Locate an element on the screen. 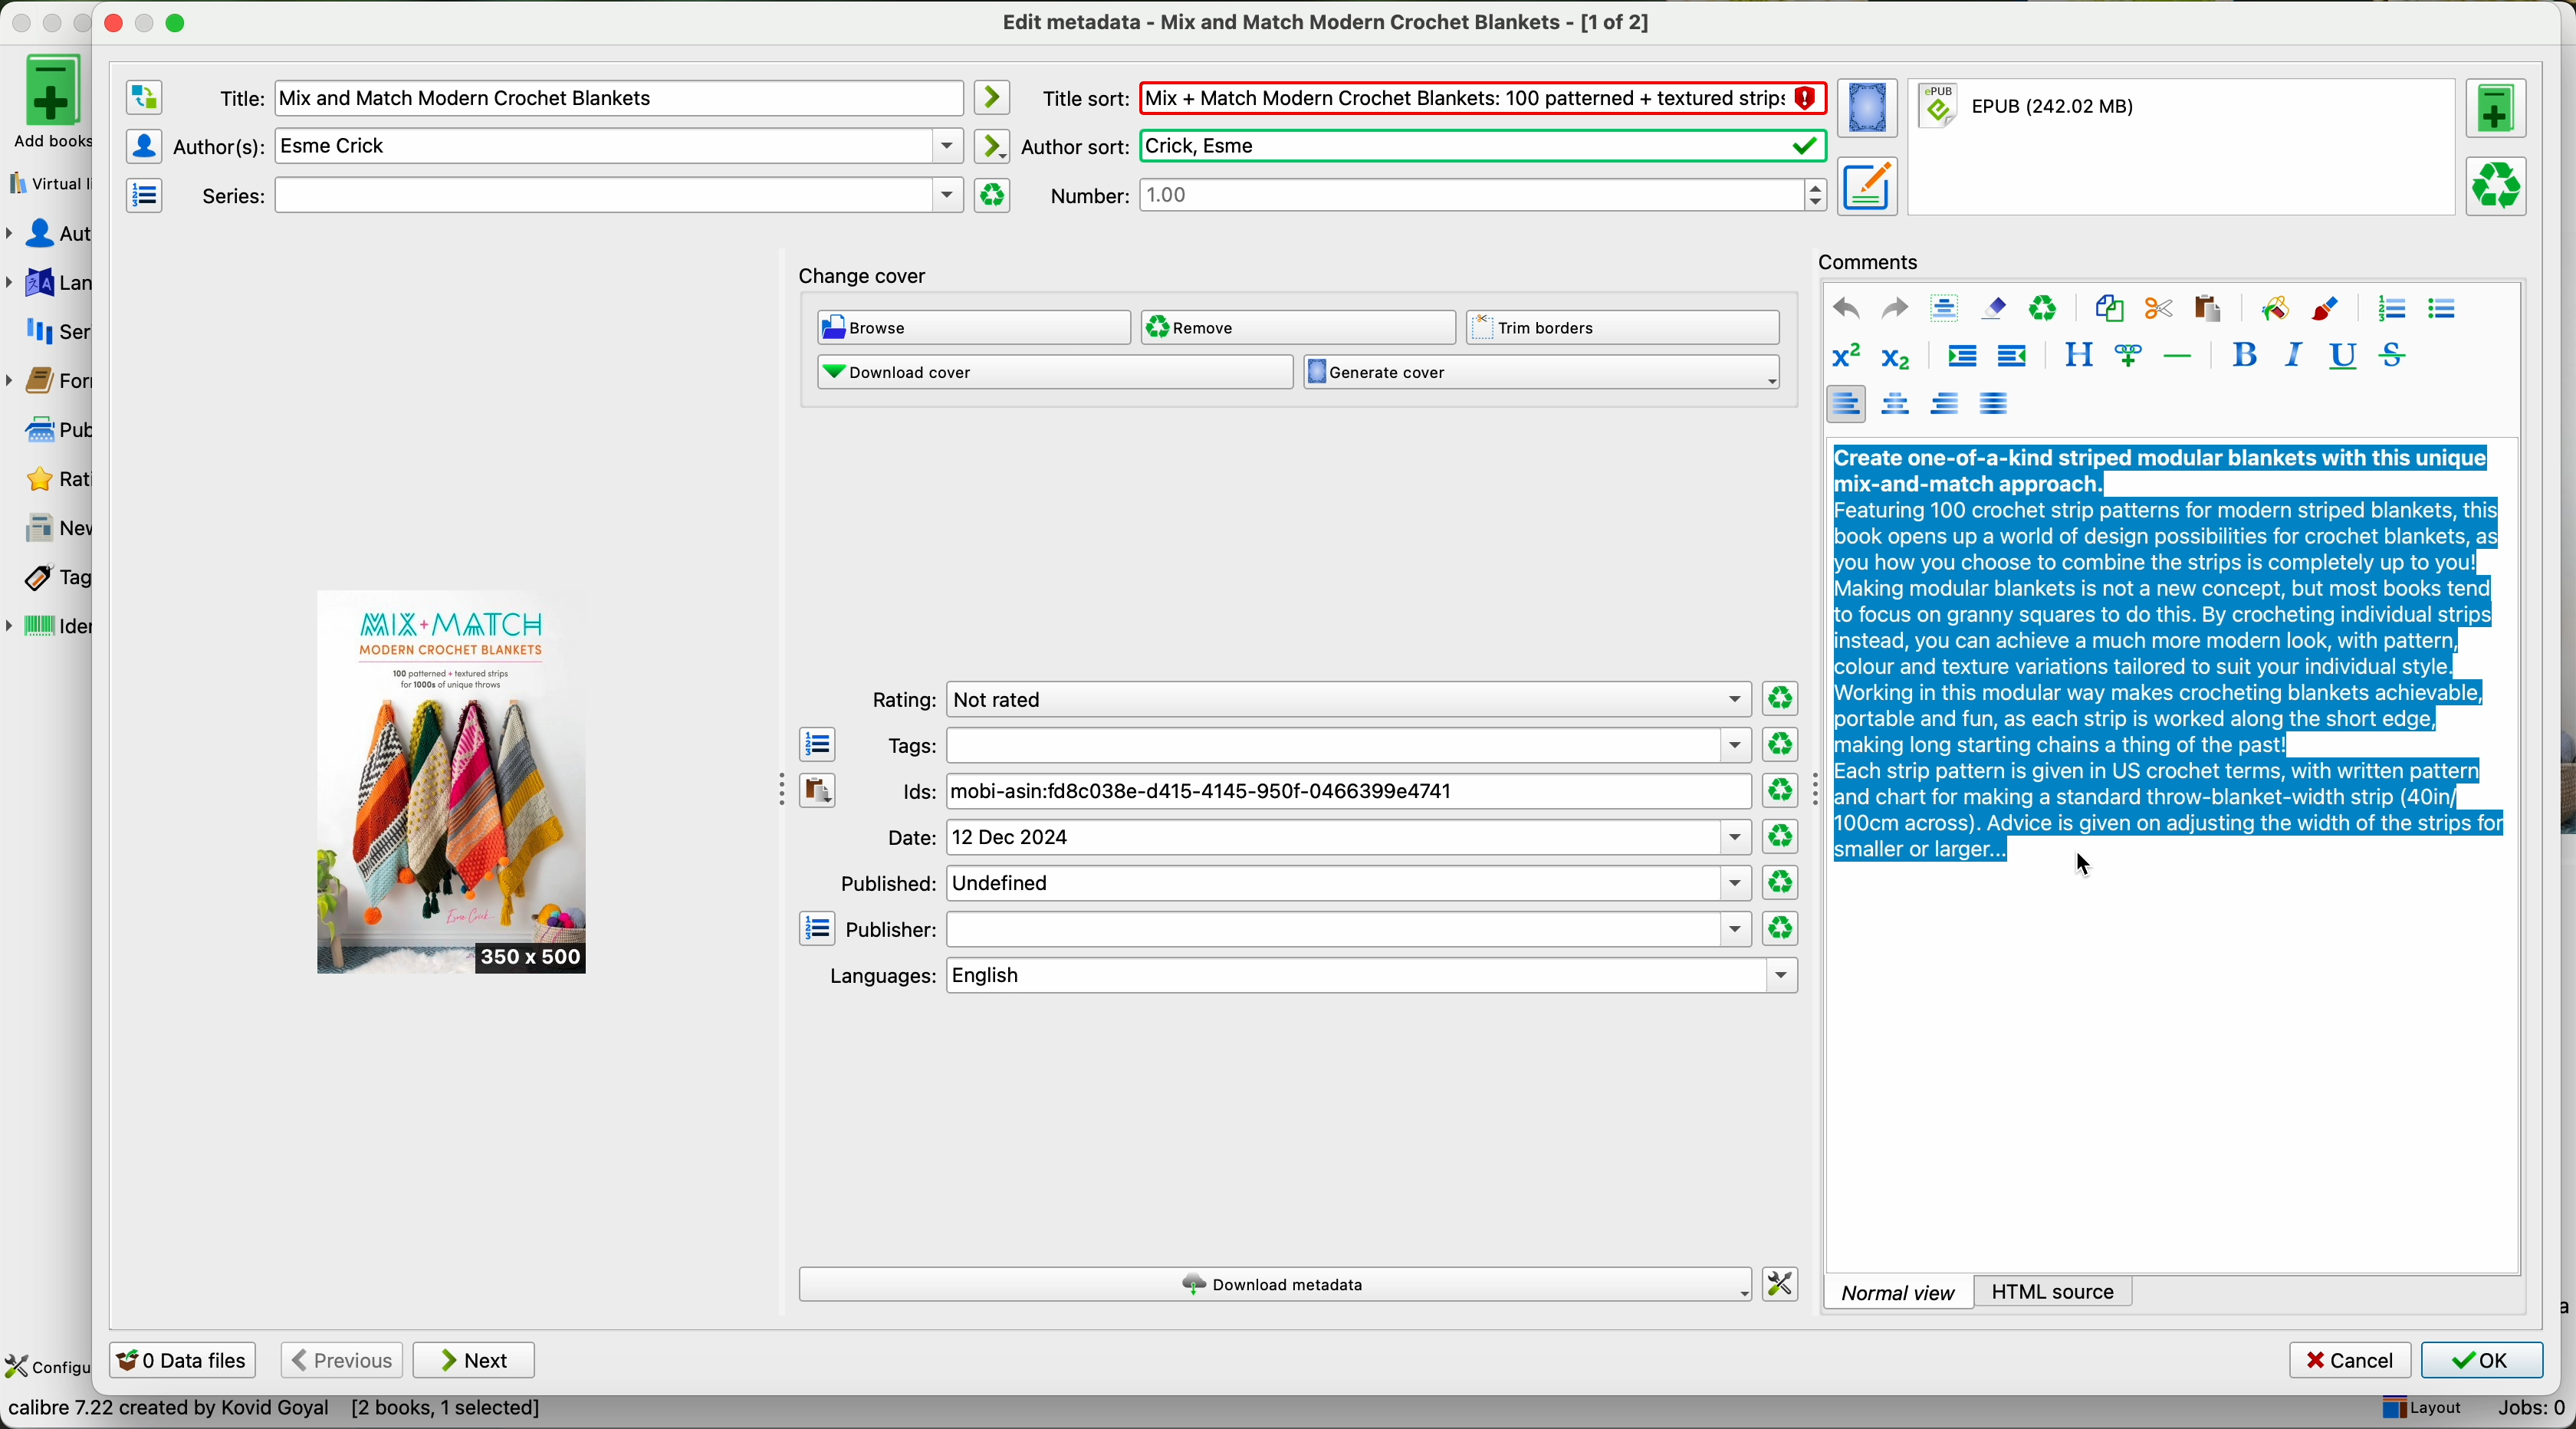 Image resolution: width=2576 pixels, height=1429 pixels. maximize windows is located at coordinates (175, 21).